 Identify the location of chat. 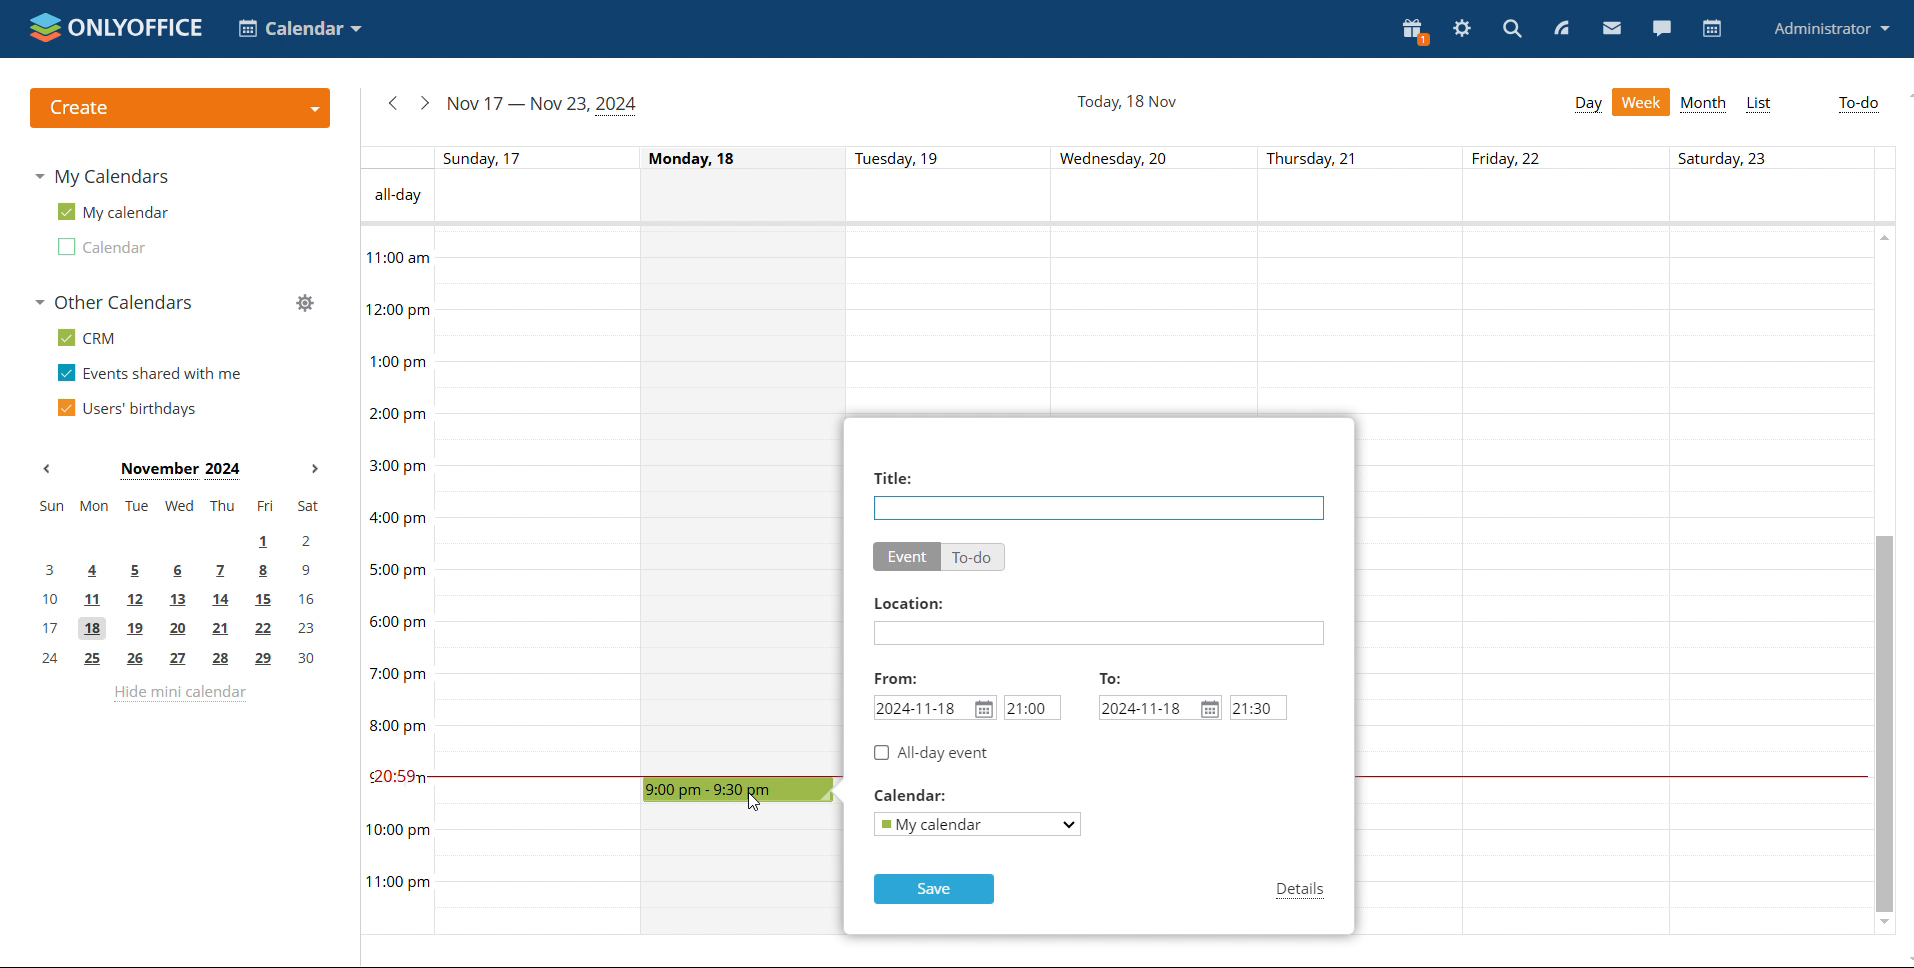
(1662, 28).